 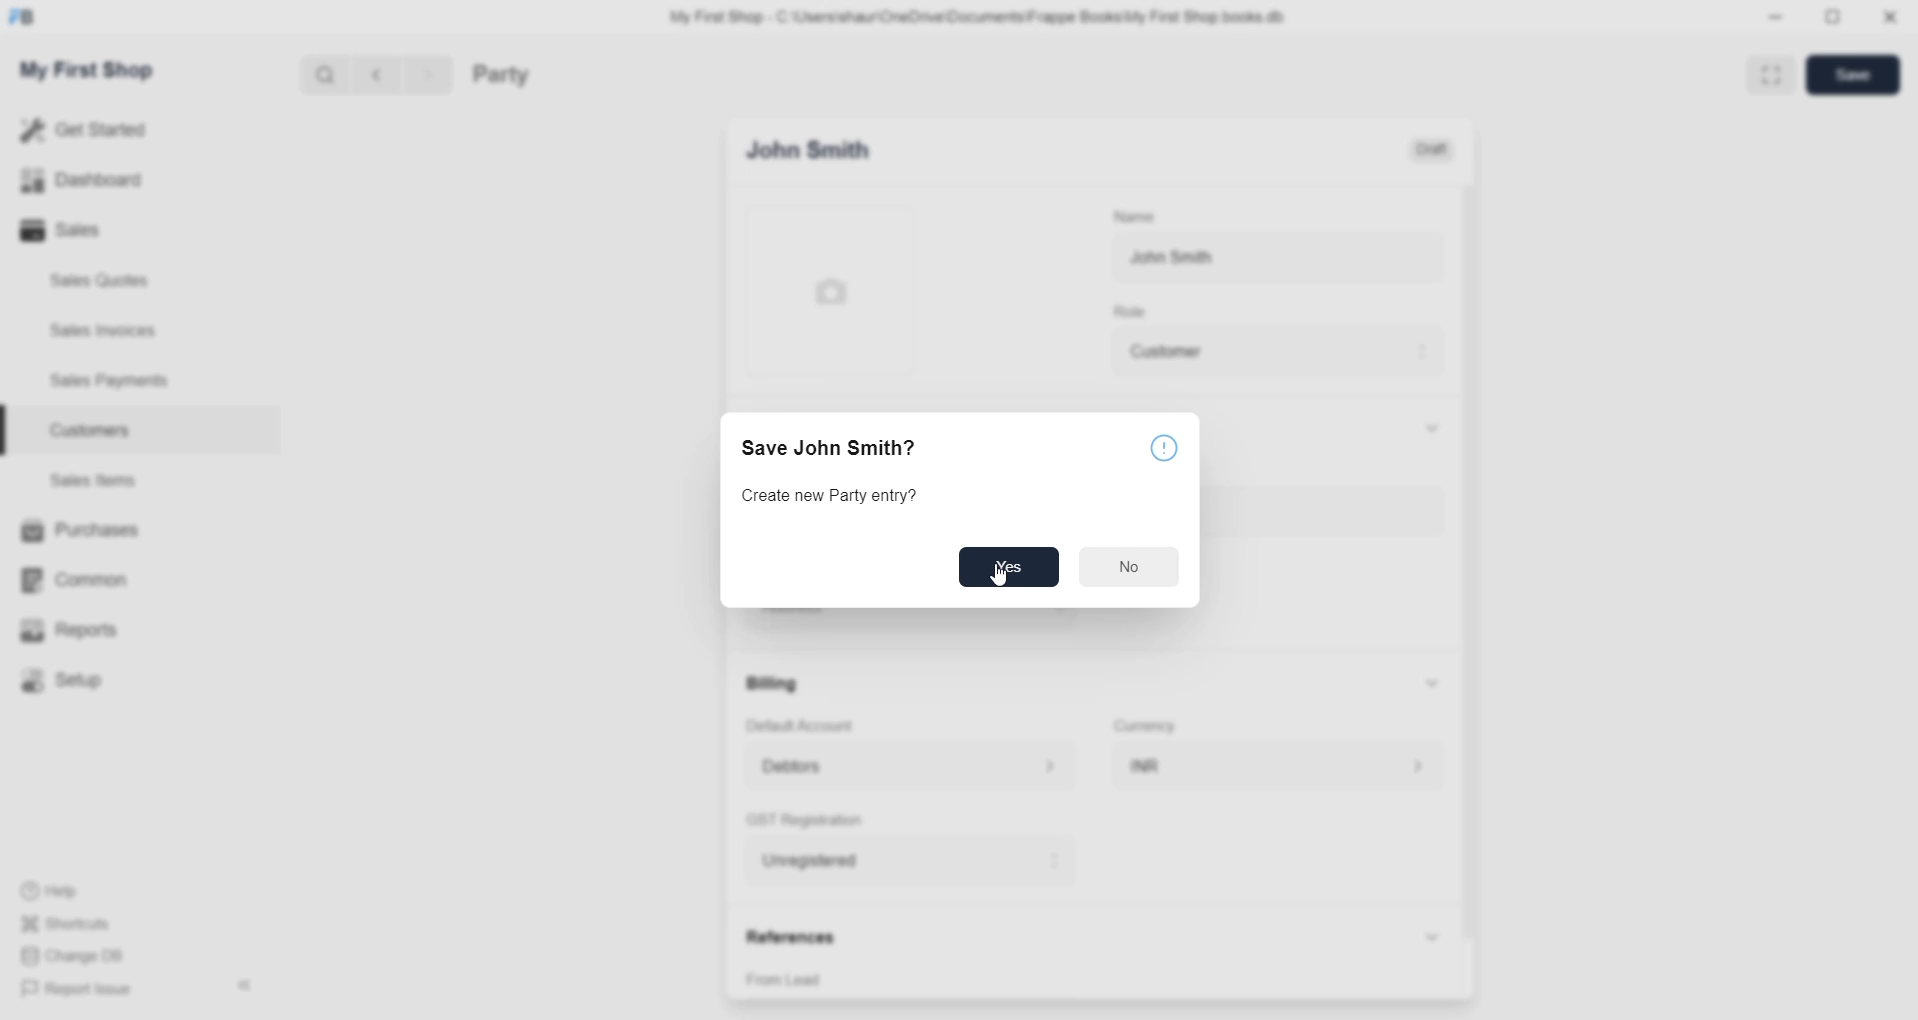 What do you see at coordinates (119, 384) in the screenshot?
I see `sales payments` at bounding box center [119, 384].